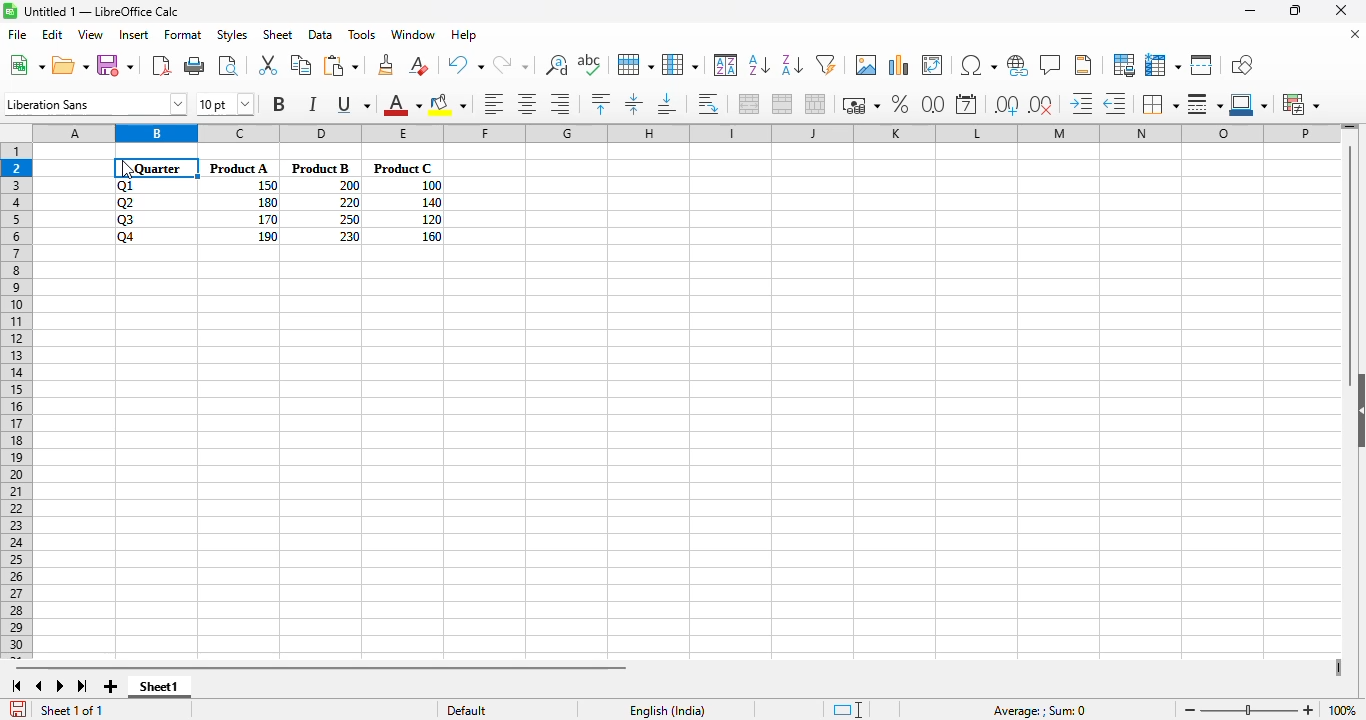 The height and width of the screenshot is (720, 1366). What do you see at coordinates (26, 64) in the screenshot?
I see `new` at bounding box center [26, 64].